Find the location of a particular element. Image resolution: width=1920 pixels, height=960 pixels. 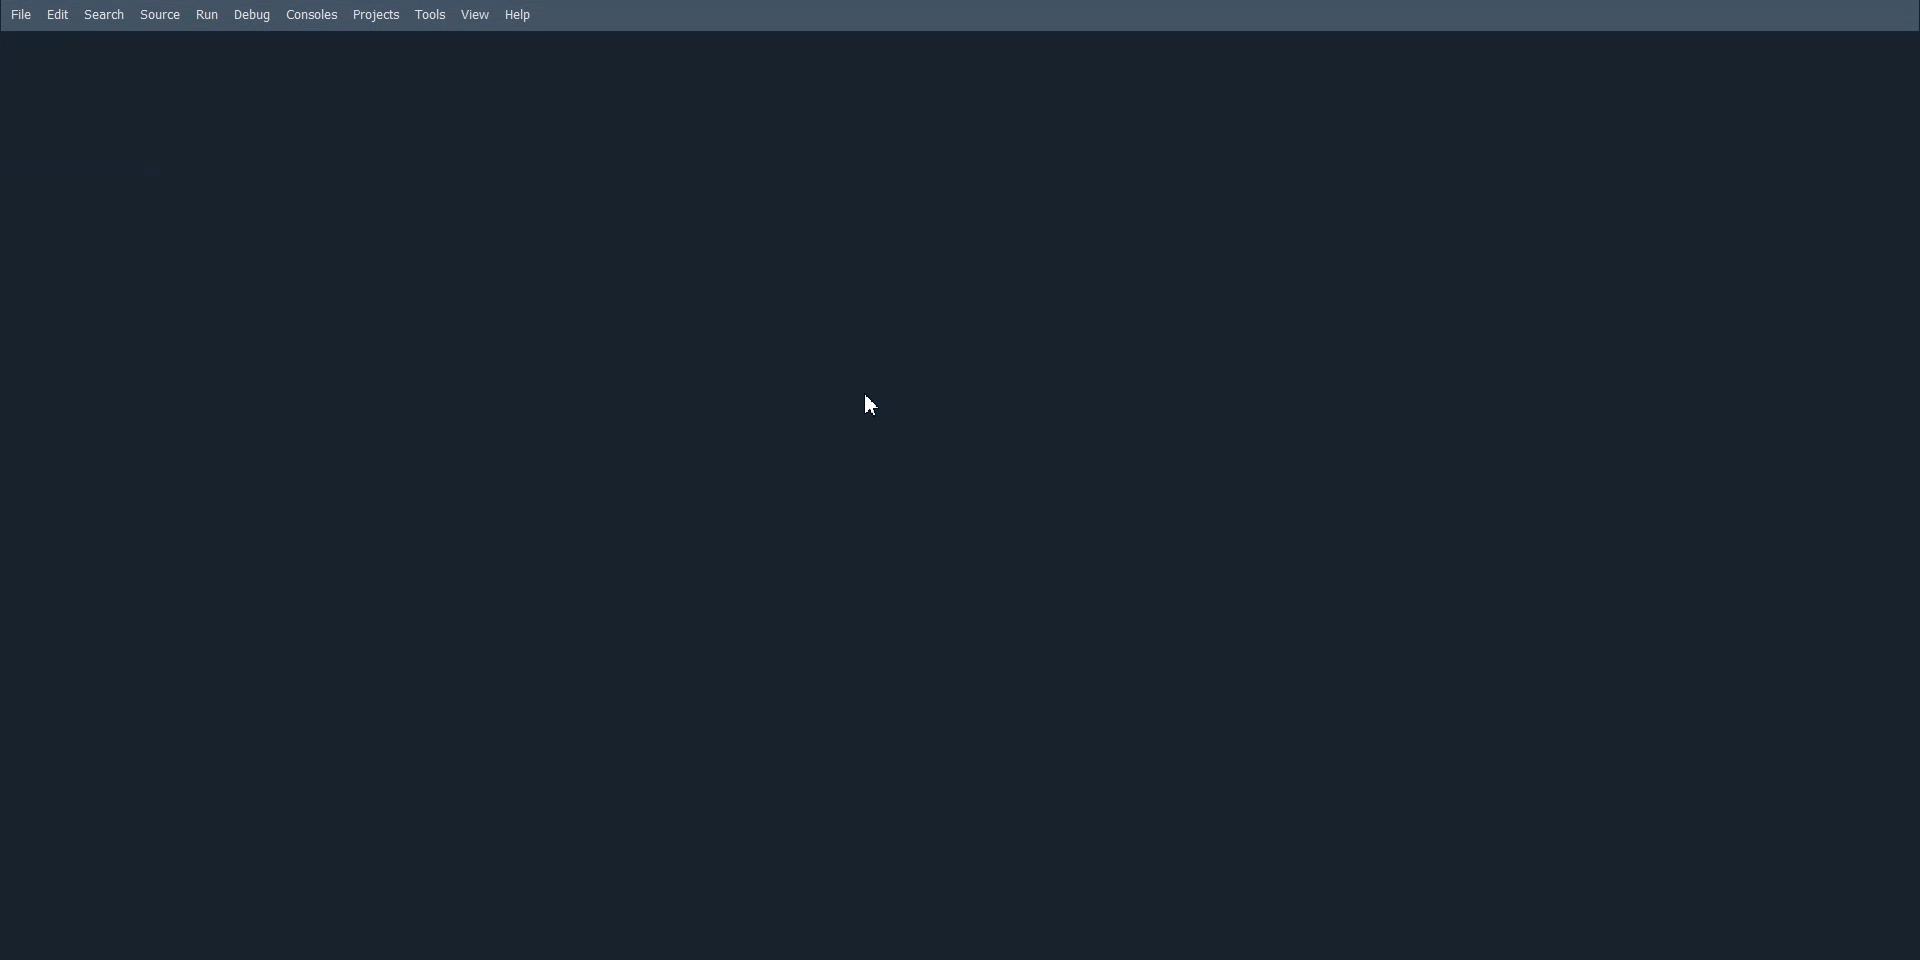

Projects is located at coordinates (377, 16).